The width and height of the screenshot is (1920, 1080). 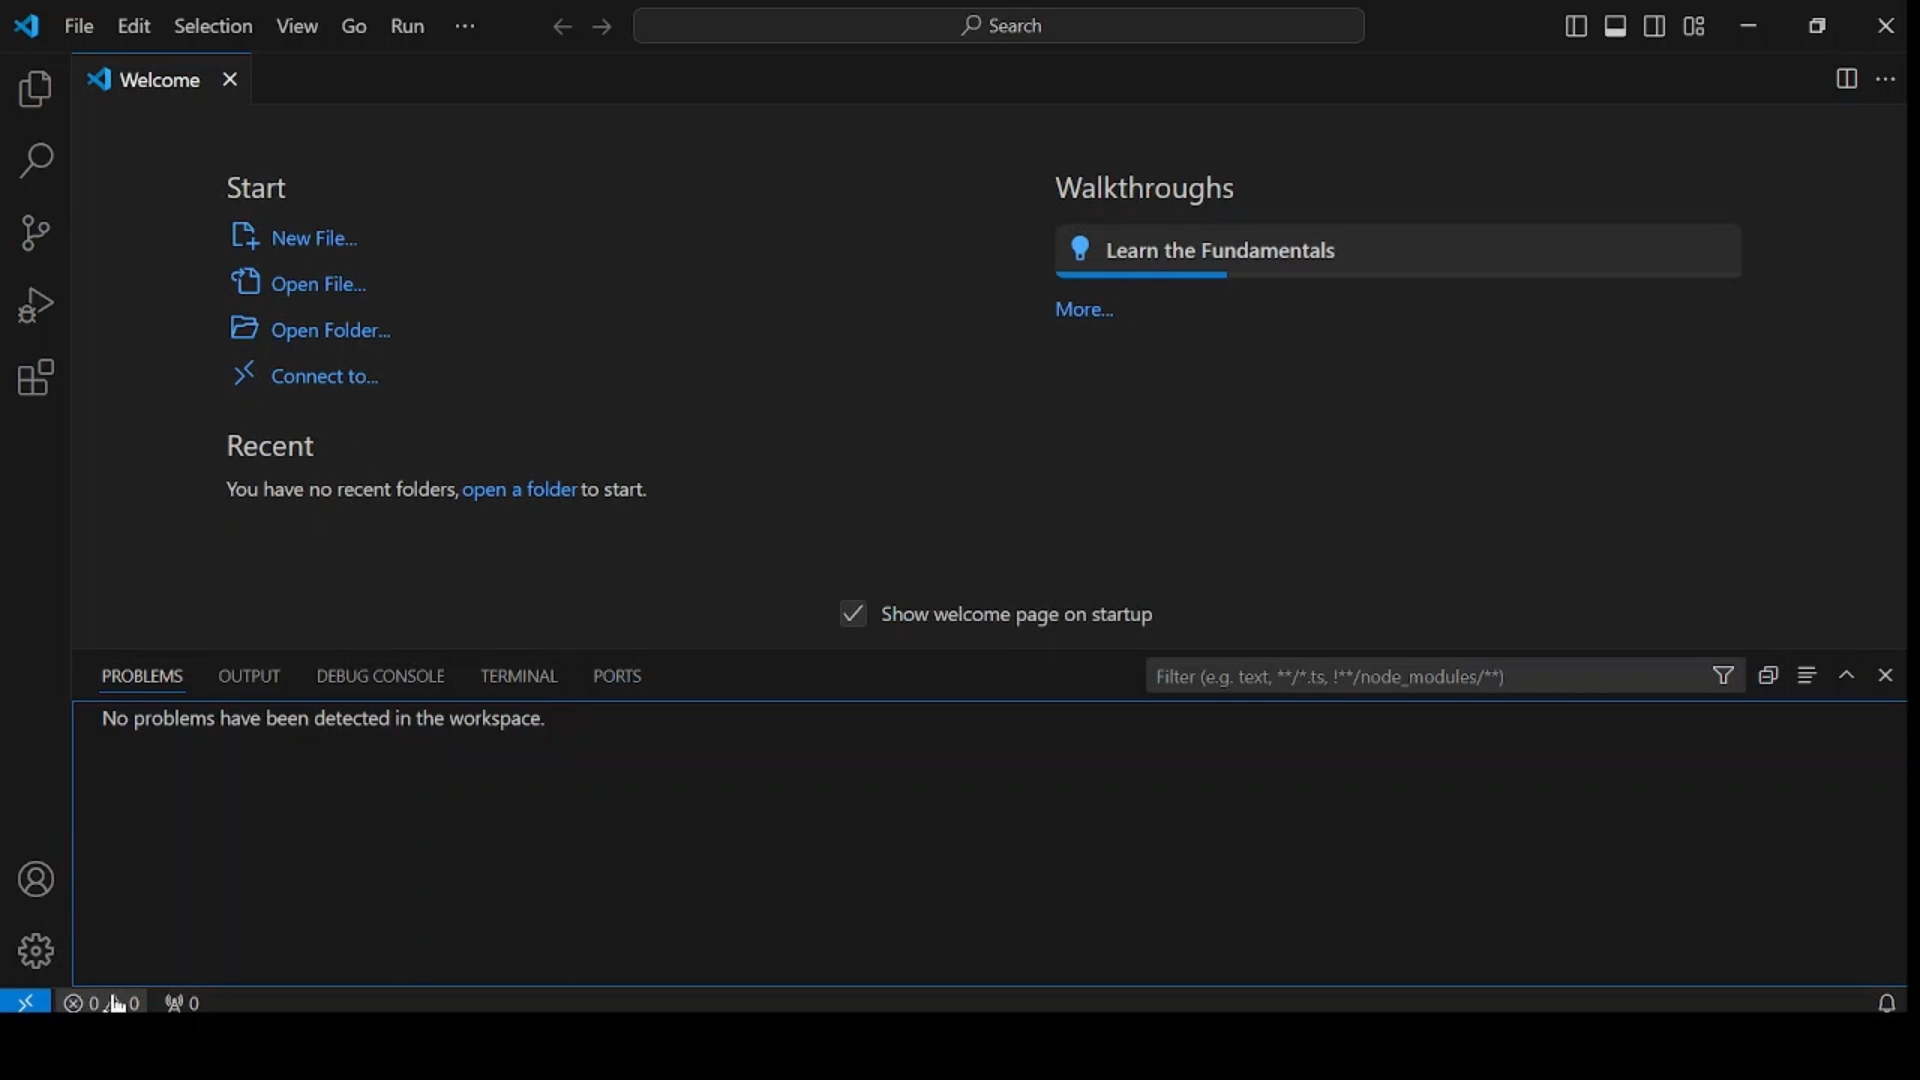 What do you see at coordinates (1886, 675) in the screenshot?
I see `hide panel` at bounding box center [1886, 675].